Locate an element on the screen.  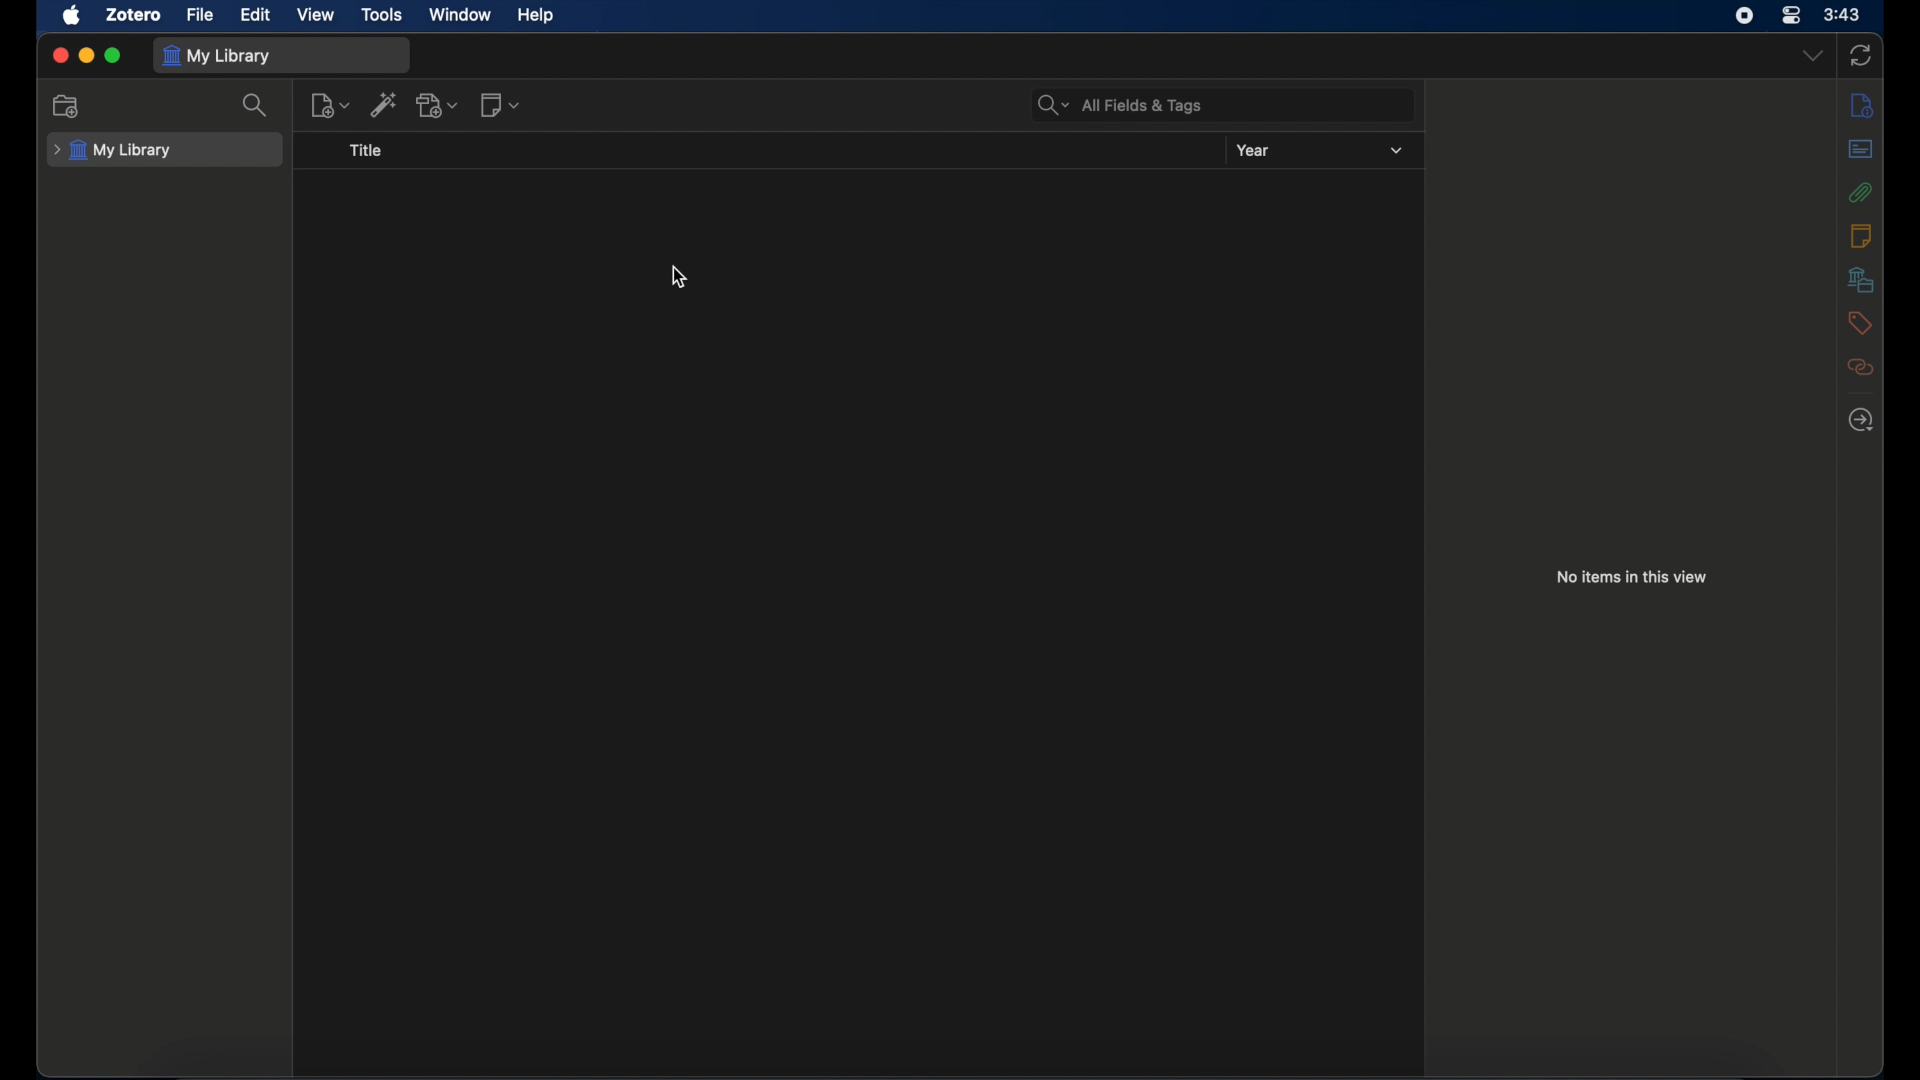
attachments is located at coordinates (1861, 192).